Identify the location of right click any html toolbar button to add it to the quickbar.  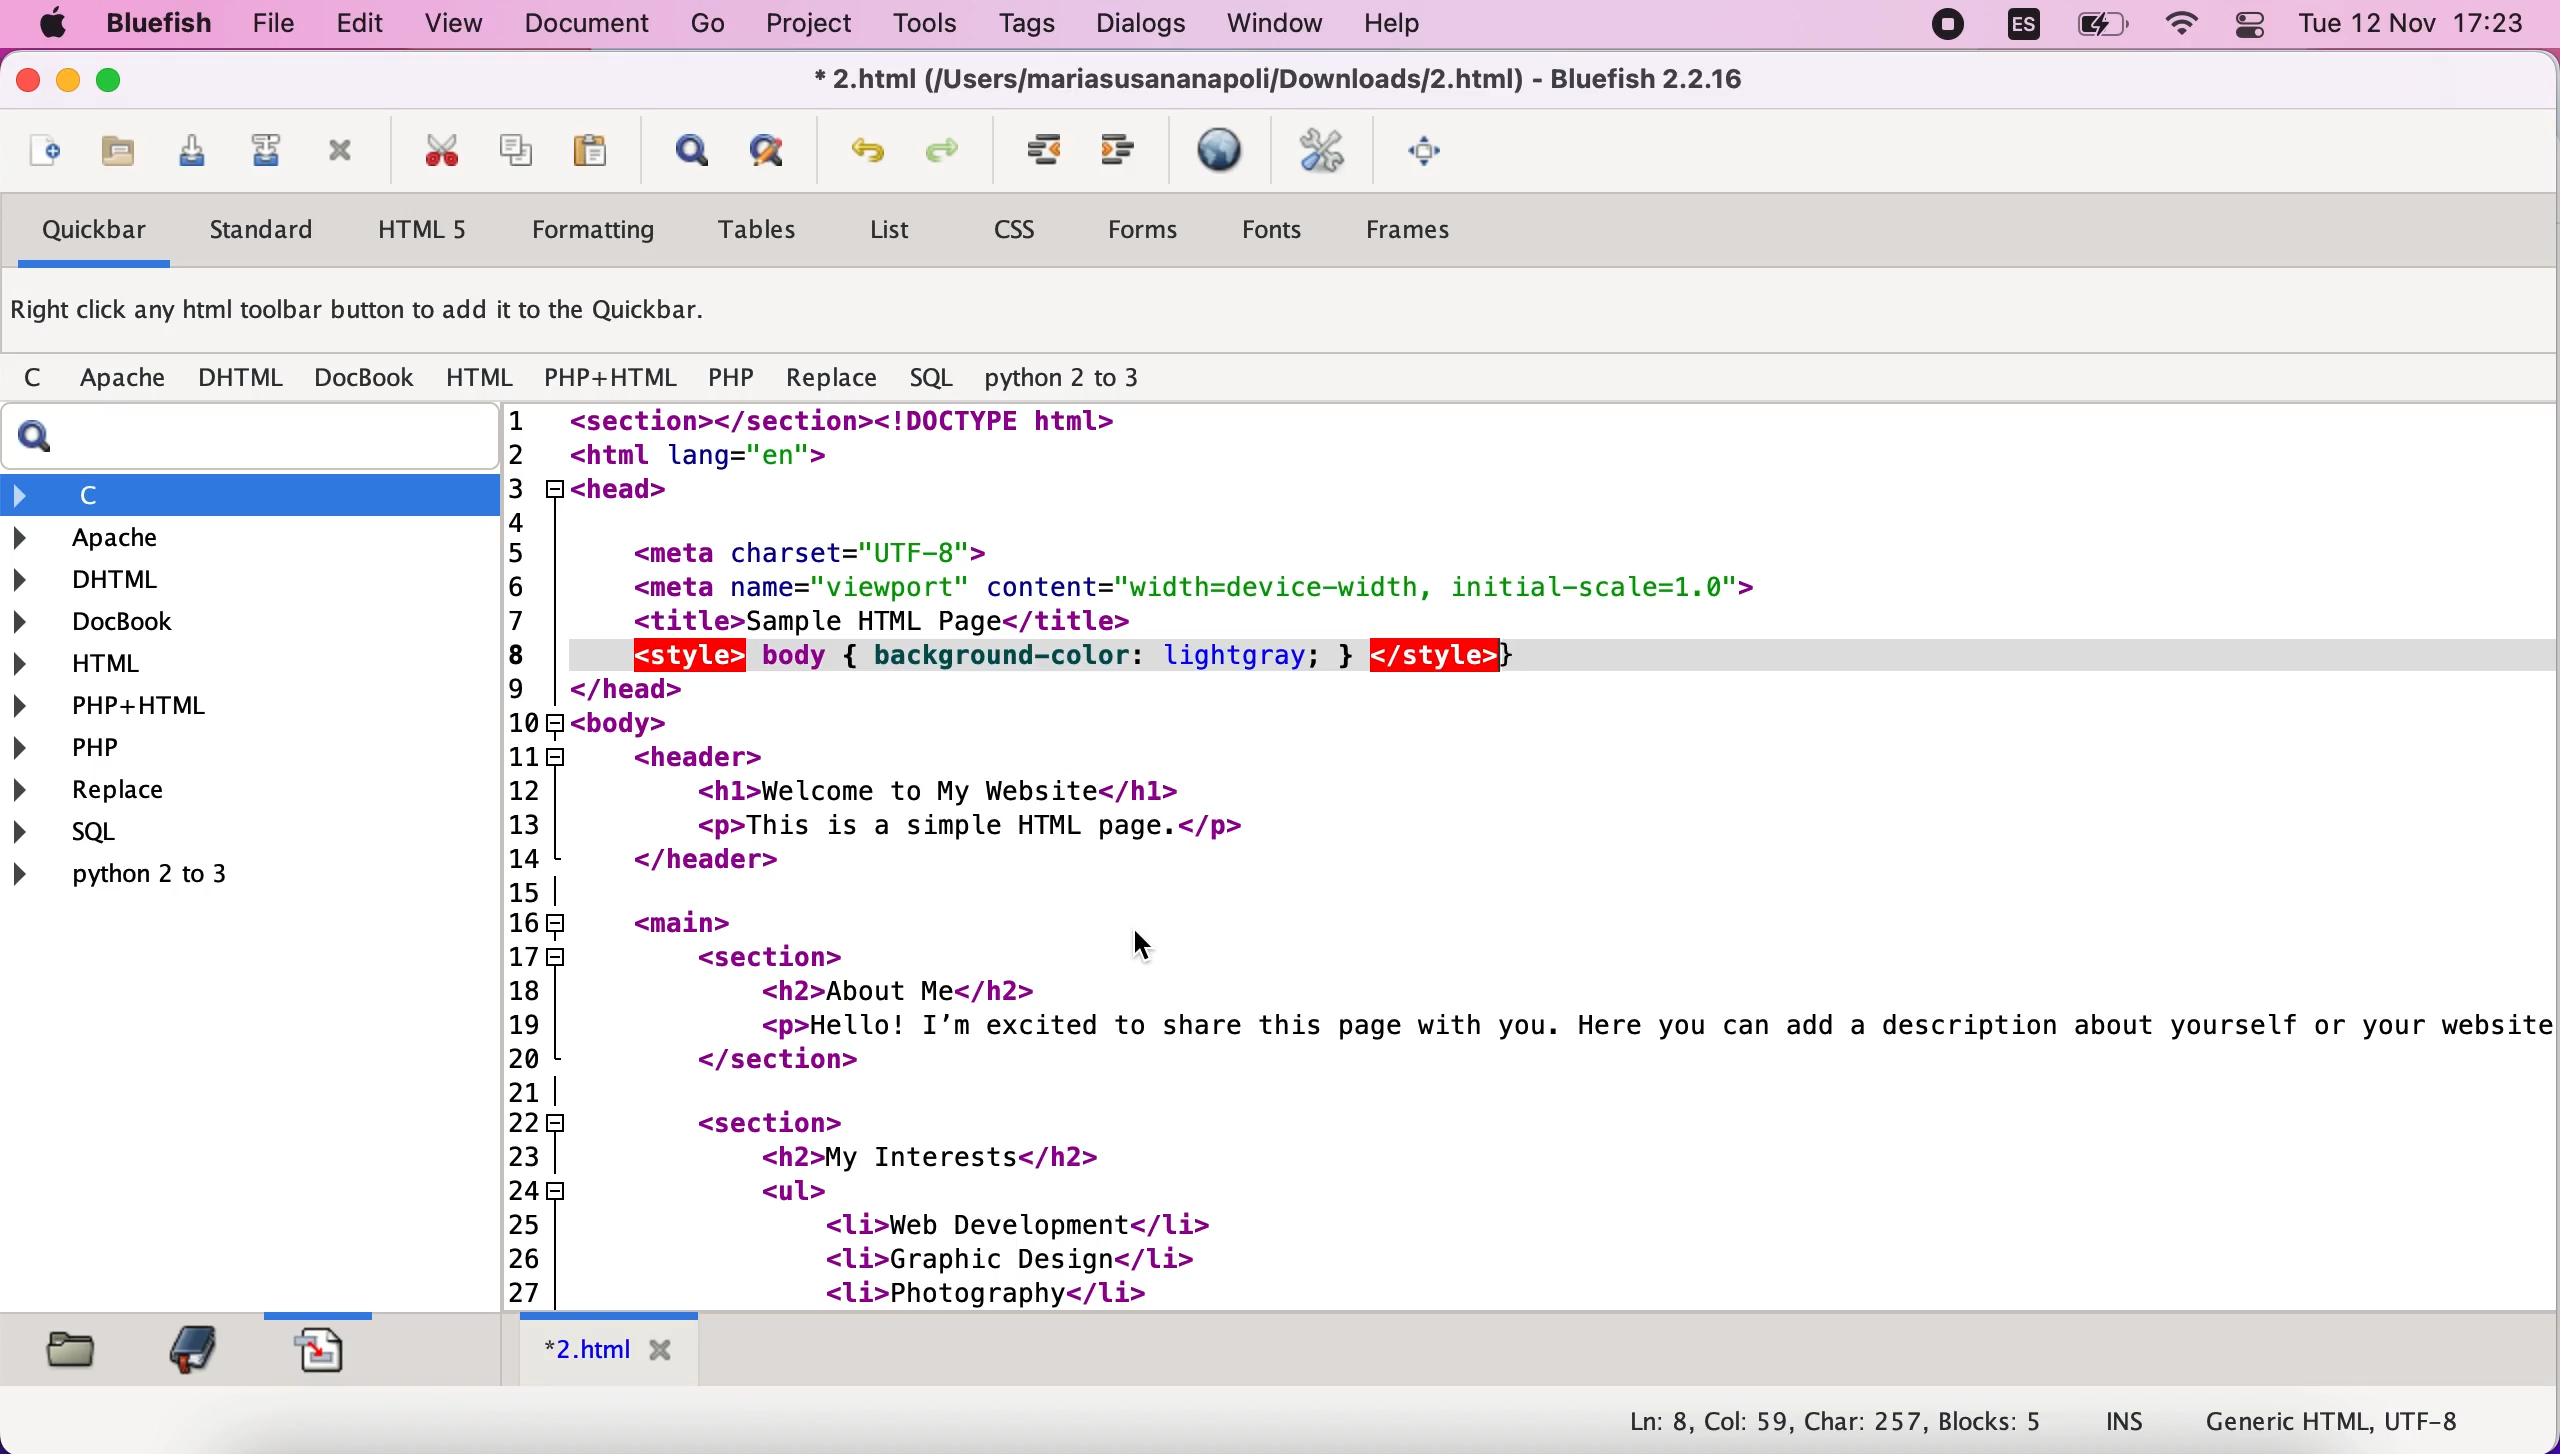
(370, 312).